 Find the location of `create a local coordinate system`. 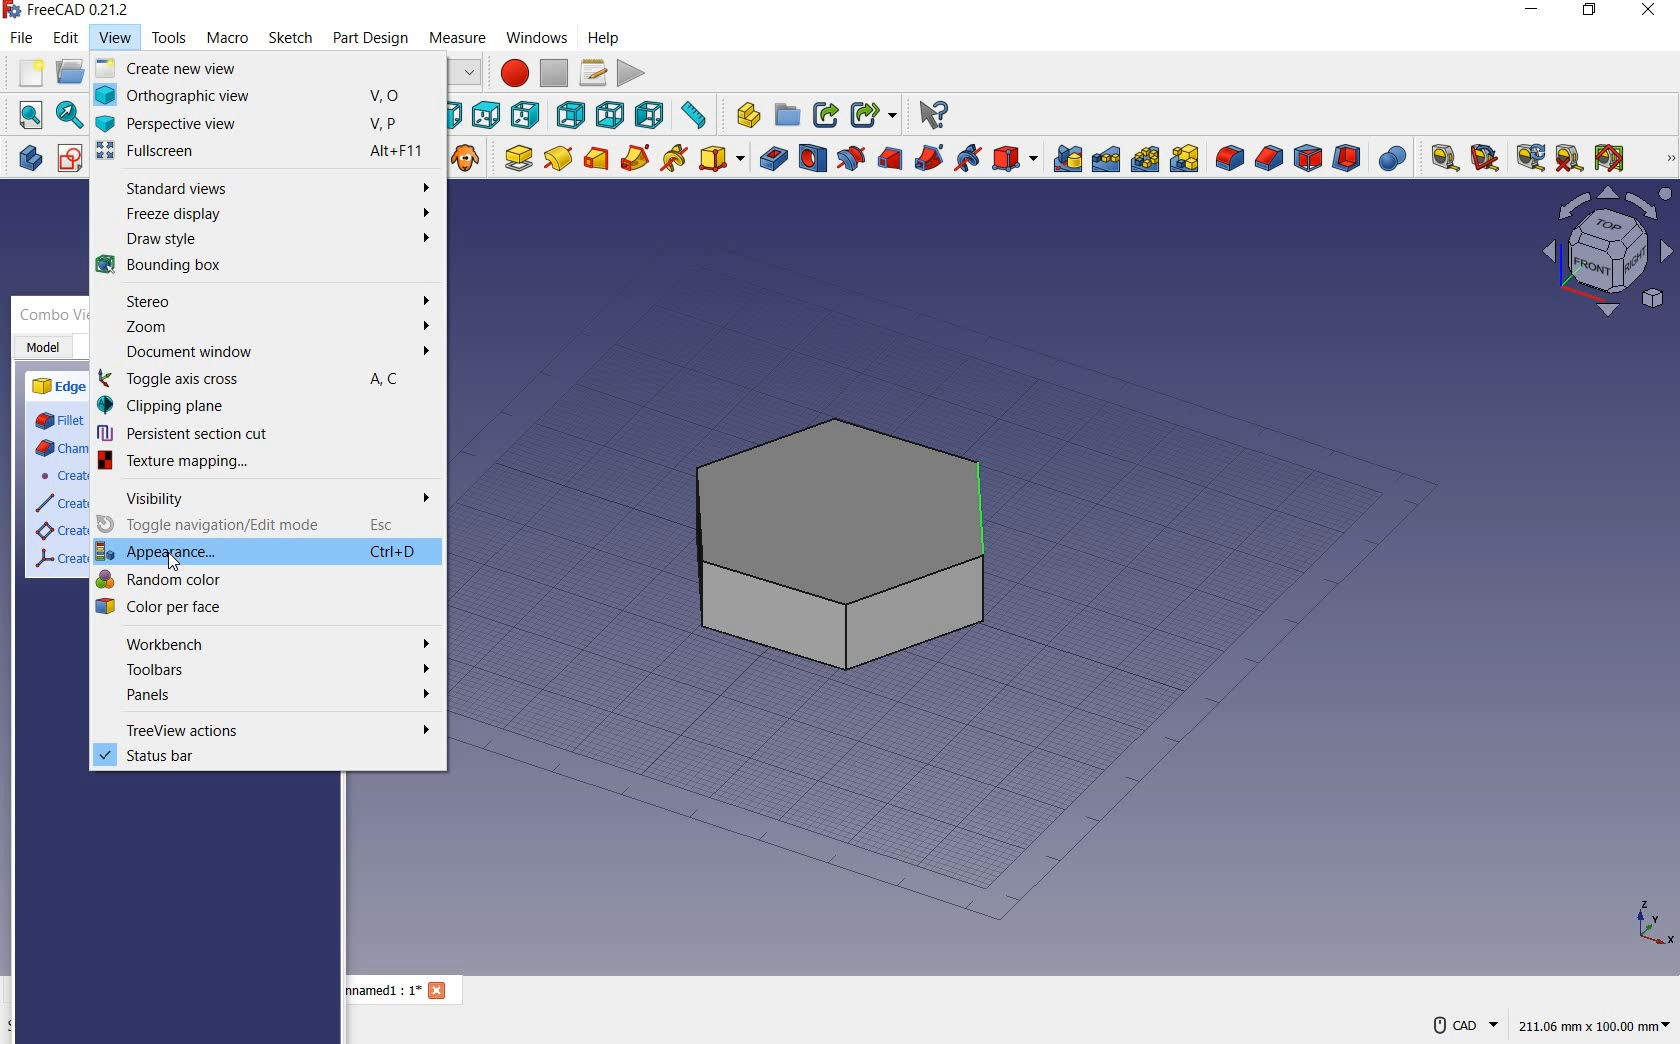

create a local coordinate system is located at coordinates (58, 560).